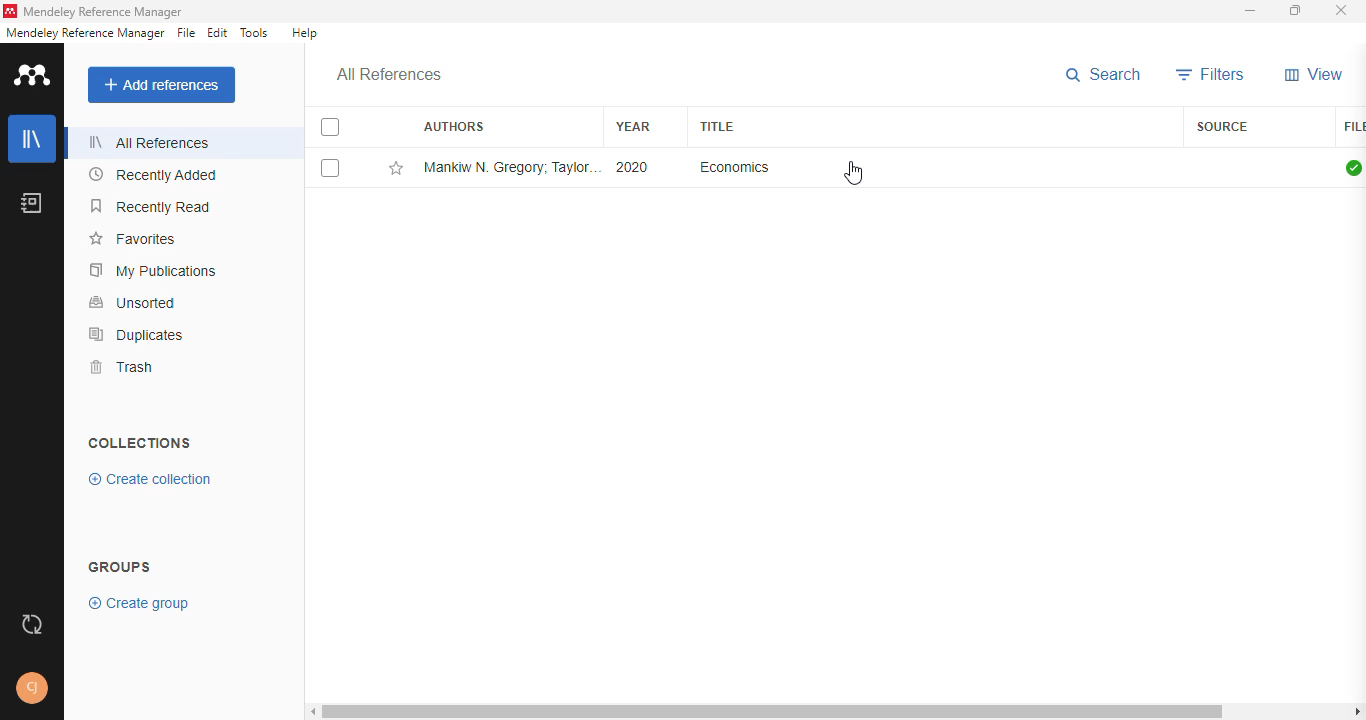  I want to click on logo, so click(30, 73).